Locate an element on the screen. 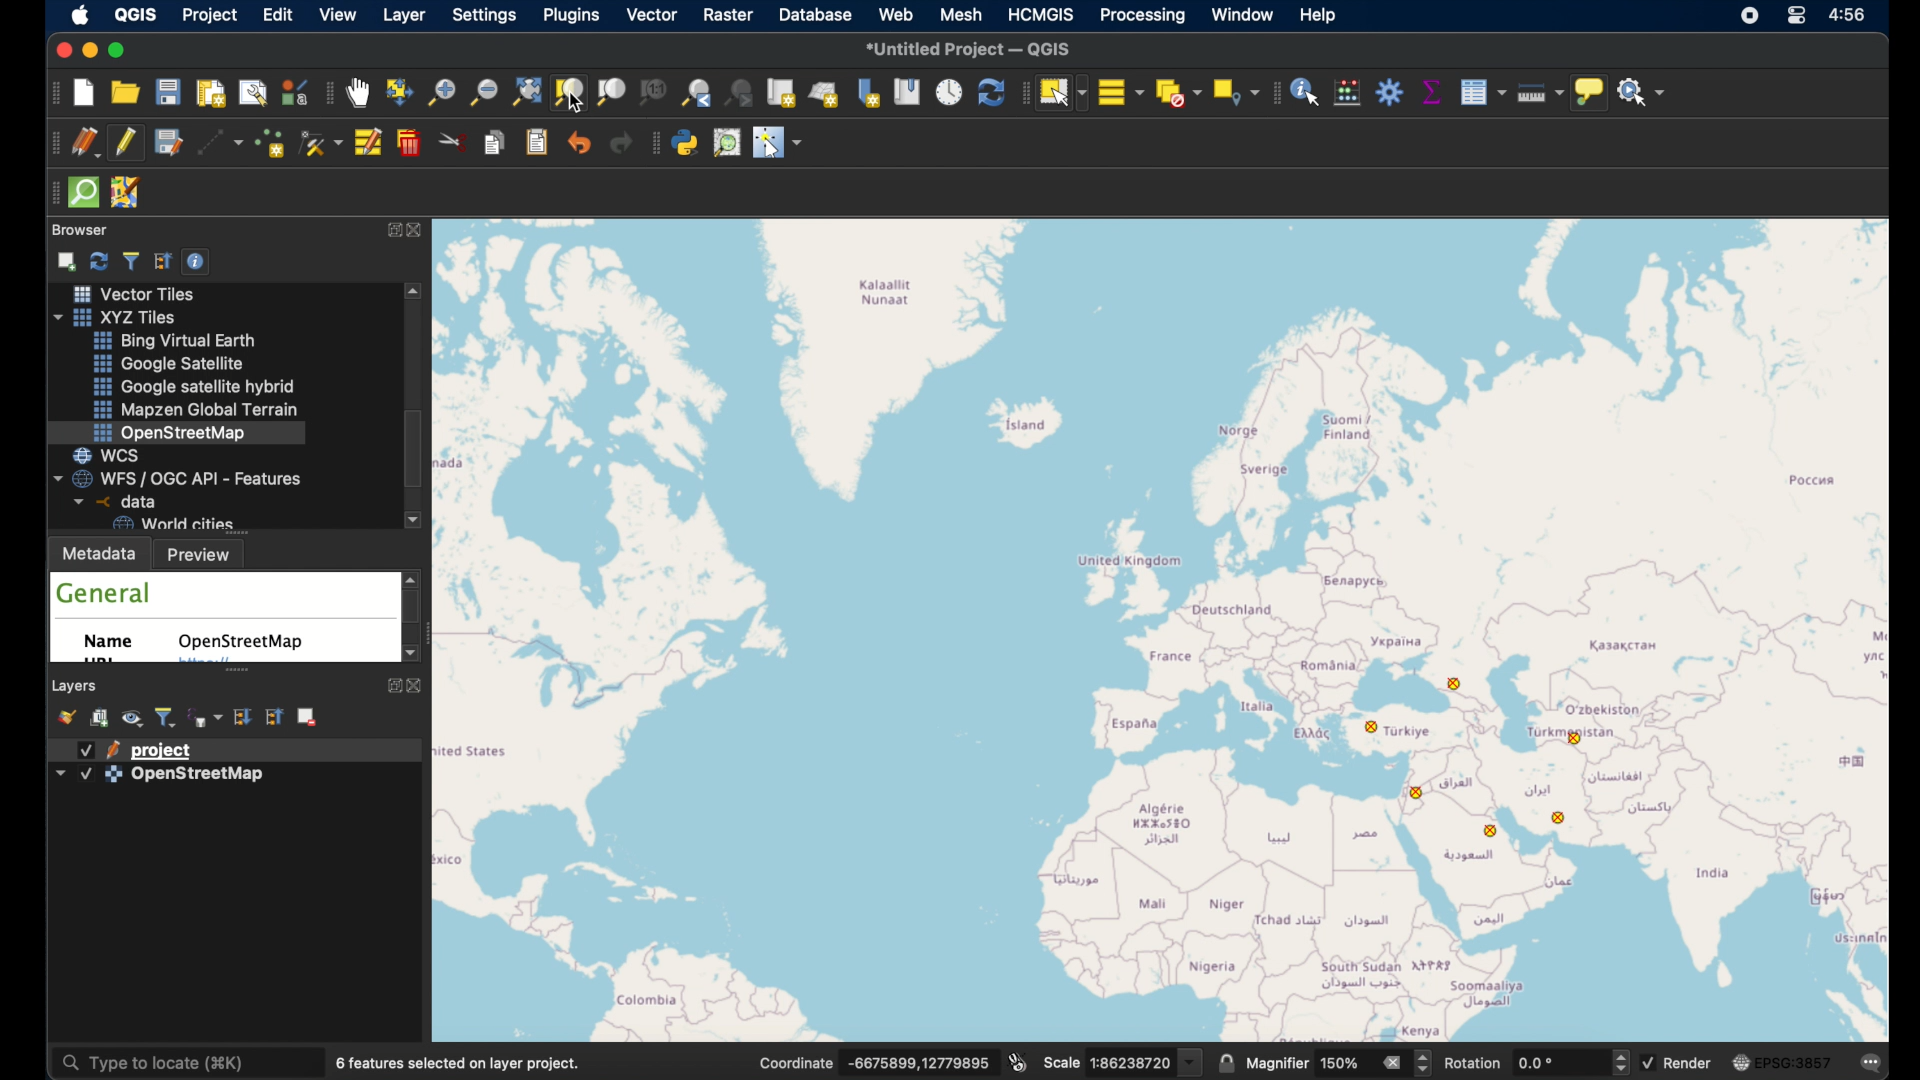  window is located at coordinates (1243, 16).